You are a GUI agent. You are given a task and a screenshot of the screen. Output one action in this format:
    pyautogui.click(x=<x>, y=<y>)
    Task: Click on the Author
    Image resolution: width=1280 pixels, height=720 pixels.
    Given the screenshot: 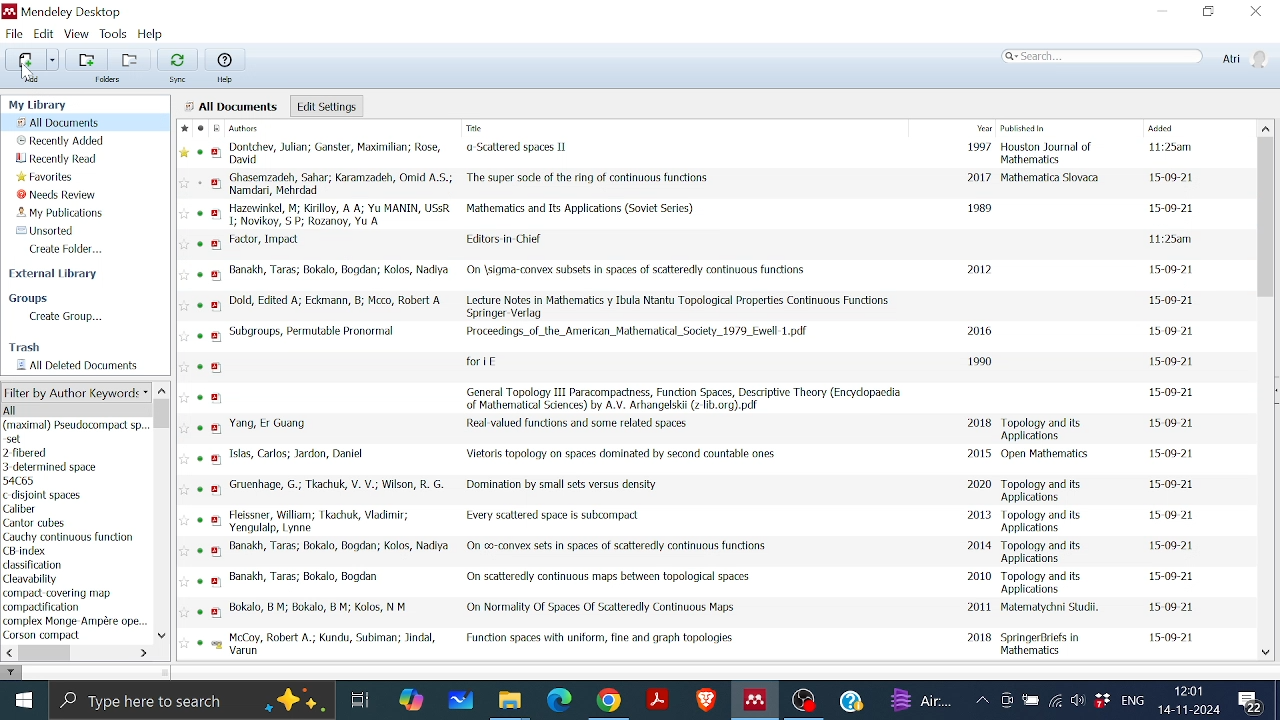 What is the action you would take?
    pyautogui.click(x=340, y=548)
    